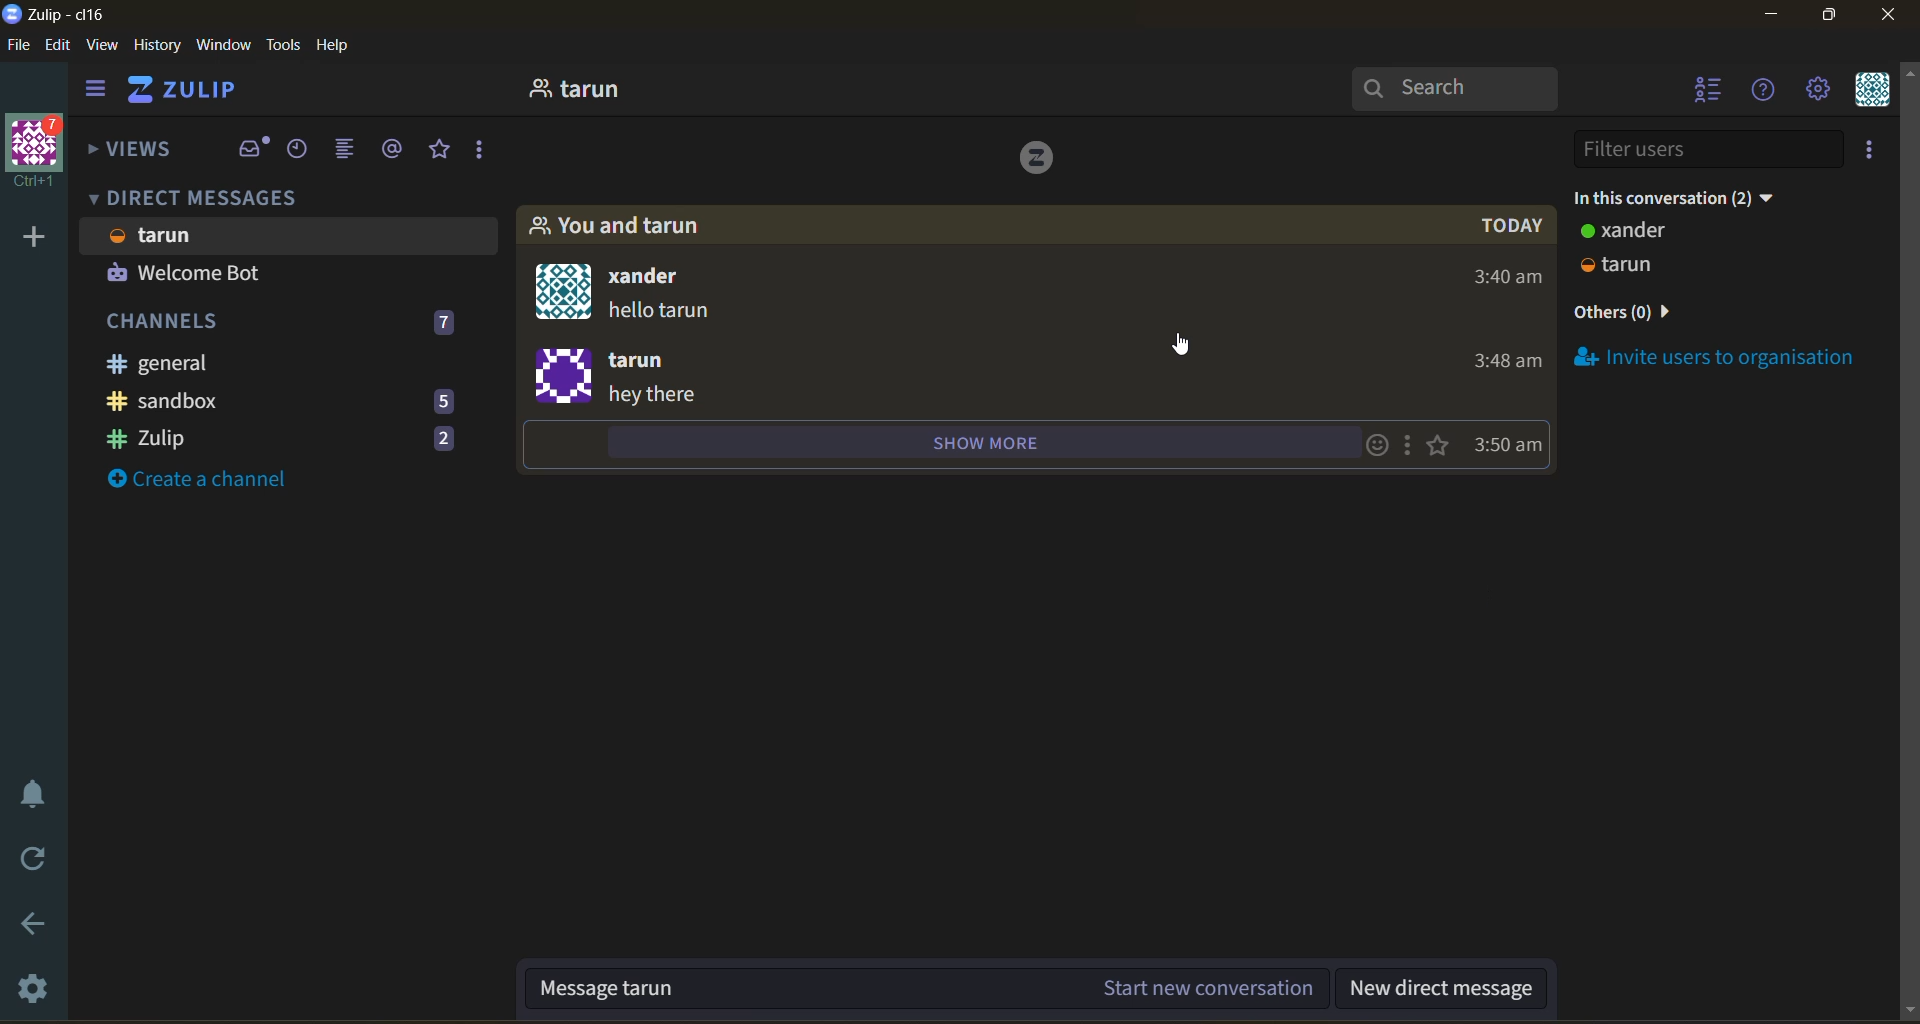  I want to click on message, so click(663, 395).